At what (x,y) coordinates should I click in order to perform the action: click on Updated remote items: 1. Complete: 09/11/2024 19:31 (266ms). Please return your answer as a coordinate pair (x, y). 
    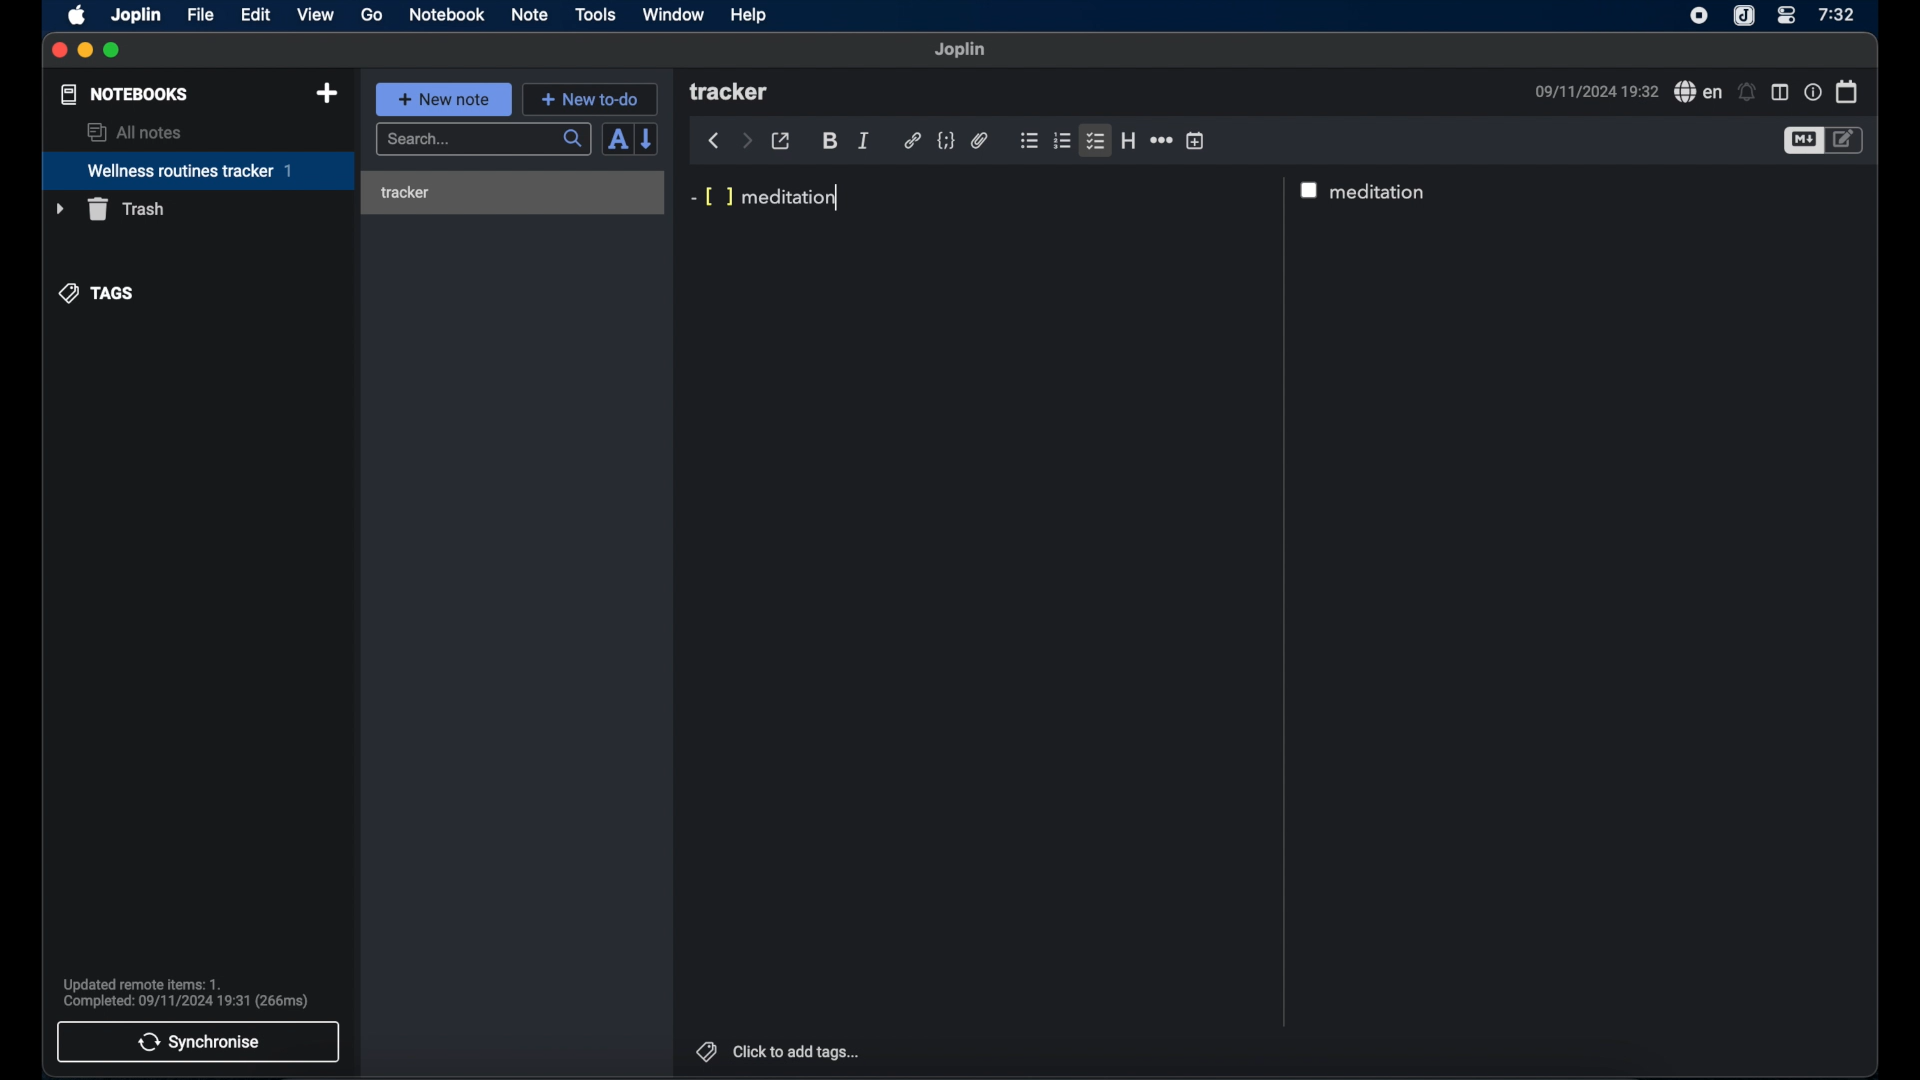
    Looking at the image, I should click on (194, 990).